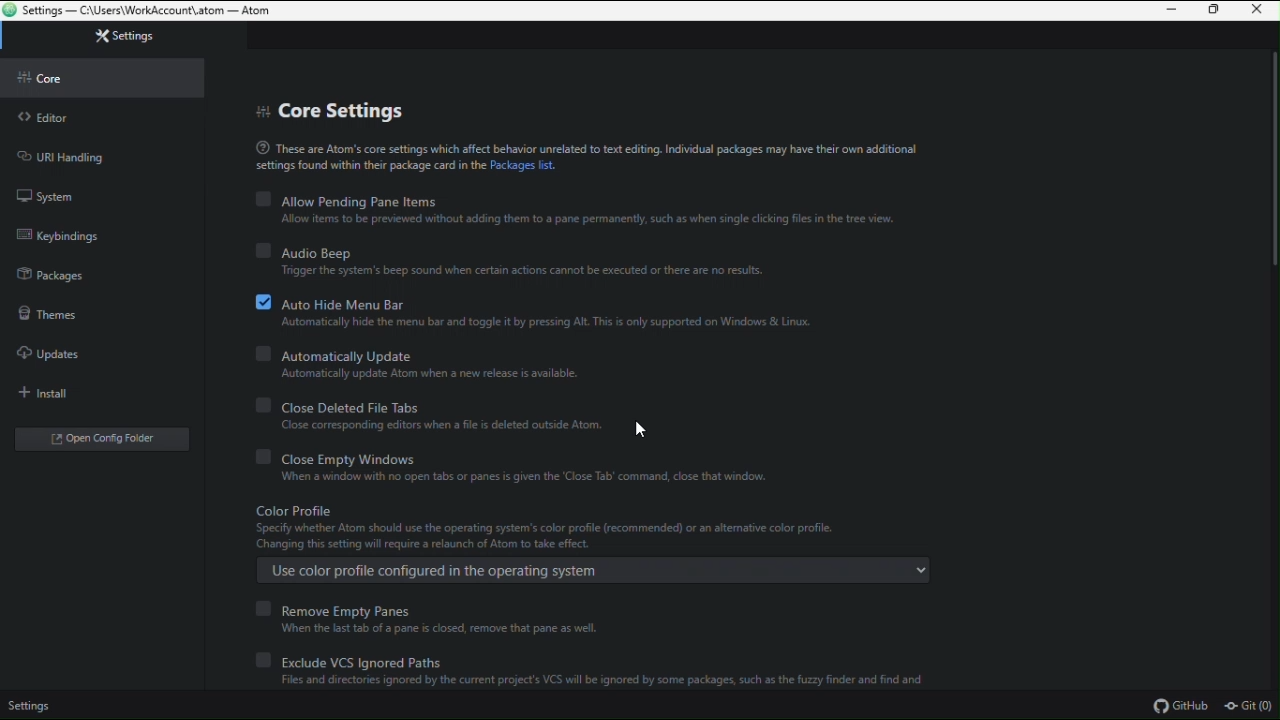 This screenshot has width=1280, height=720. Describe the element at coordinates (327, 105) in the screenshot. I see `core settings` at that location.